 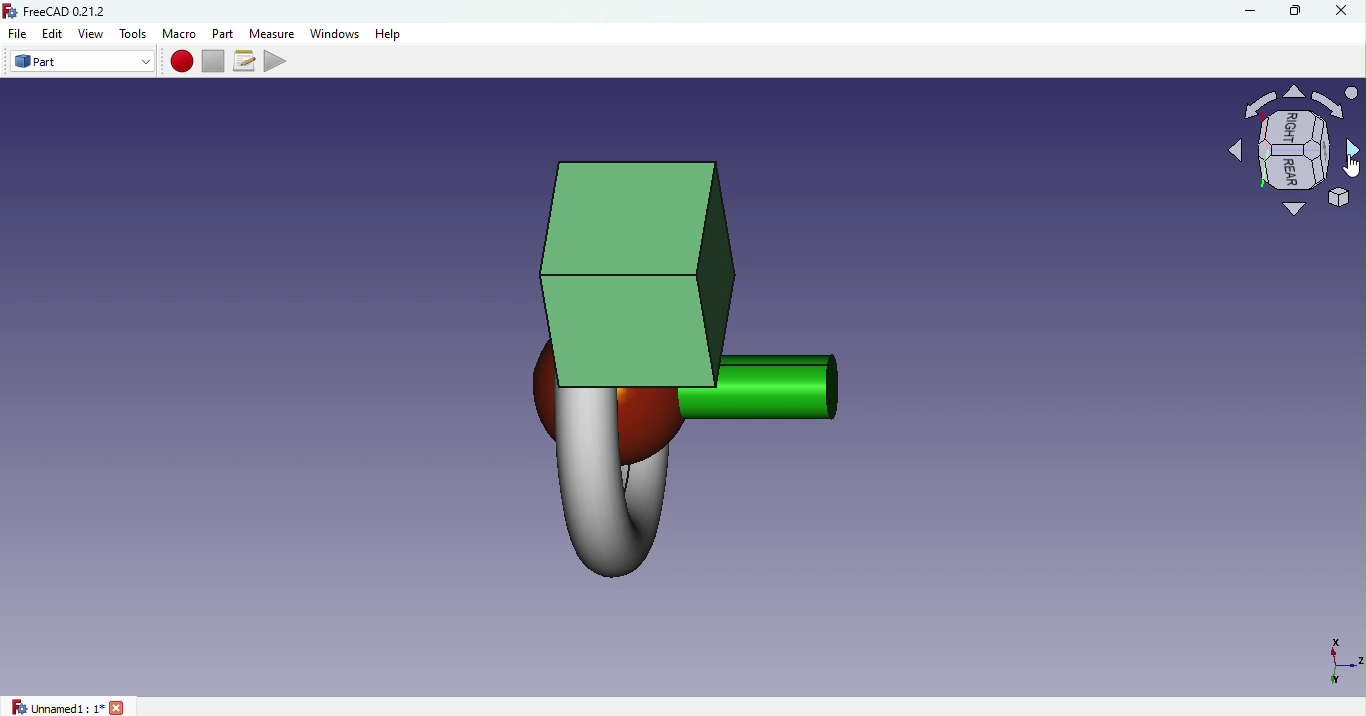 I want to click on File, so click(x=17, y=34).